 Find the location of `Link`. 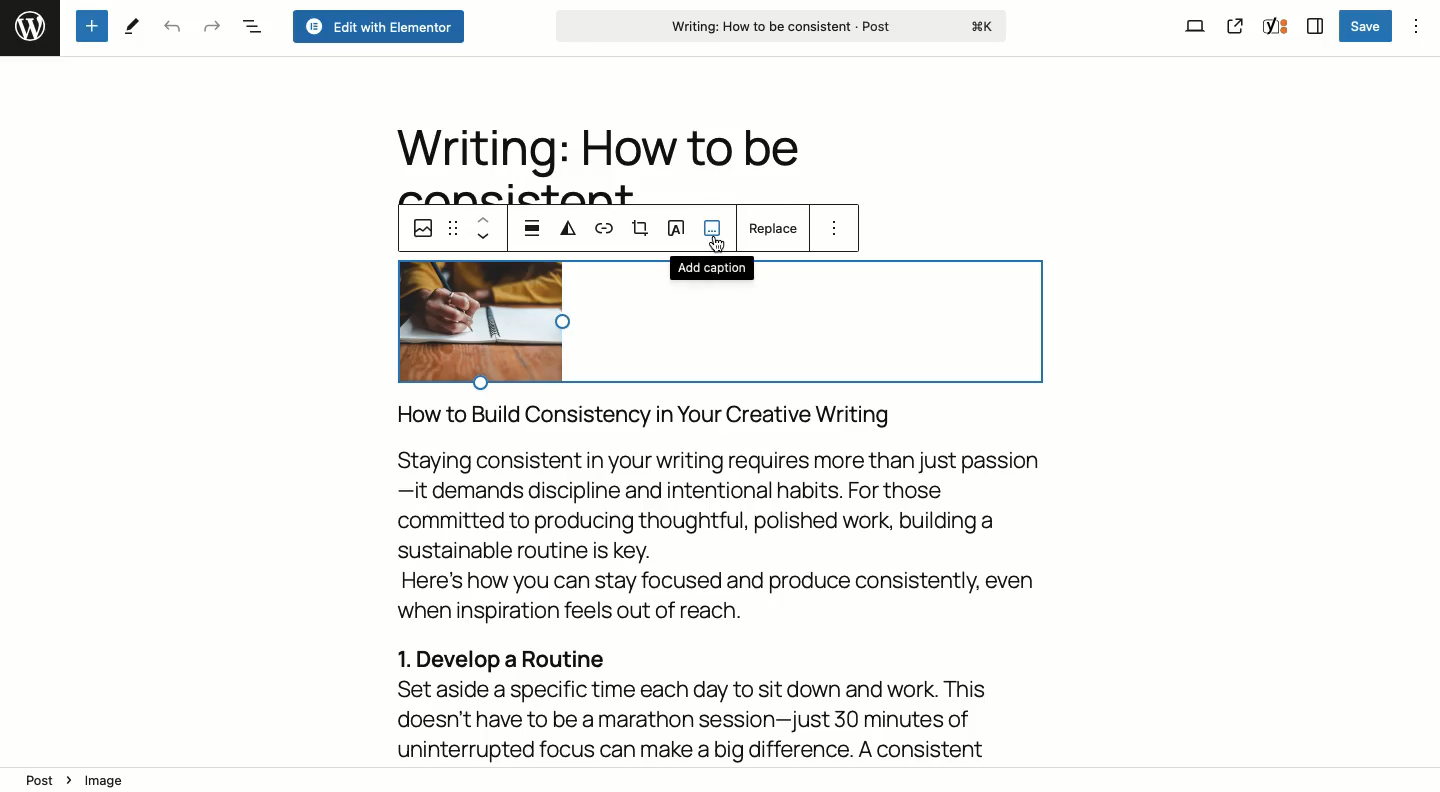

Link is located at coordinates (608, 232).